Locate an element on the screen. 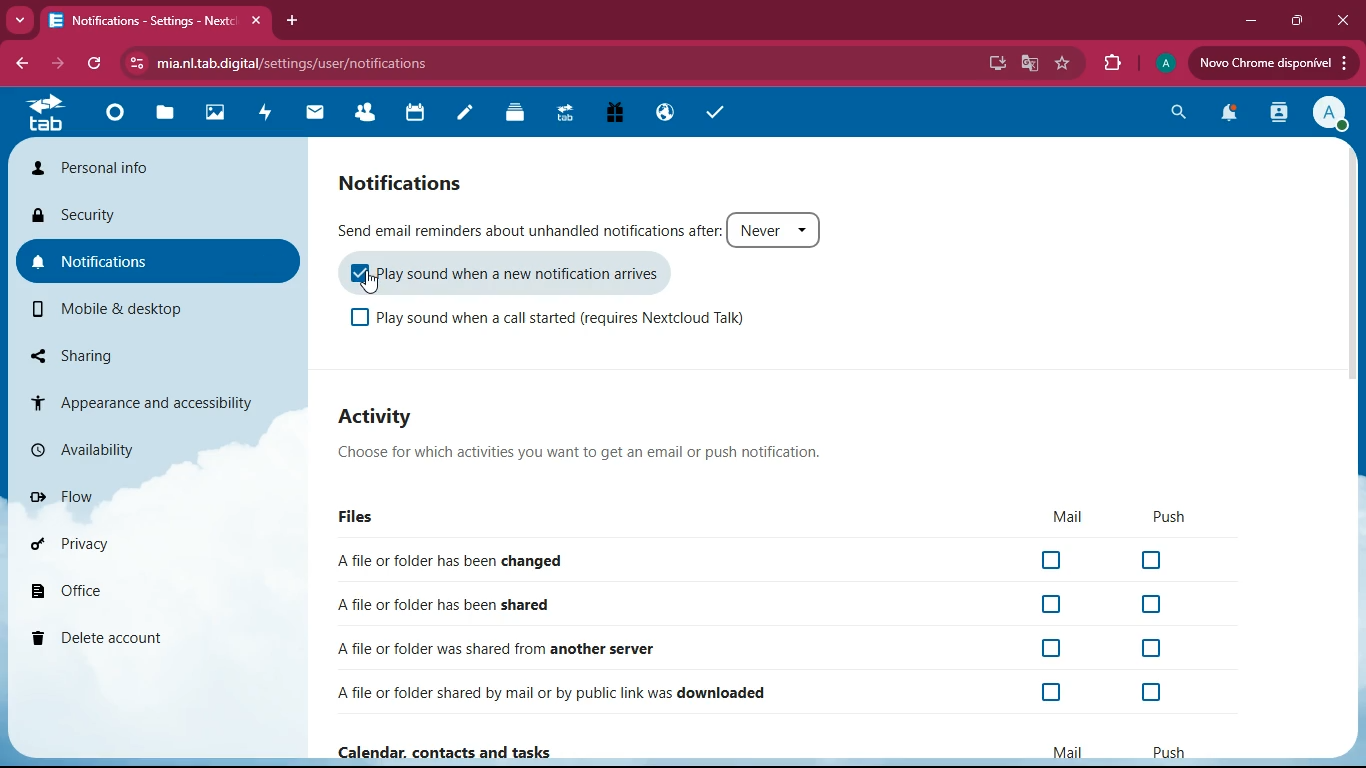  images is located at coordinates (221, 114).